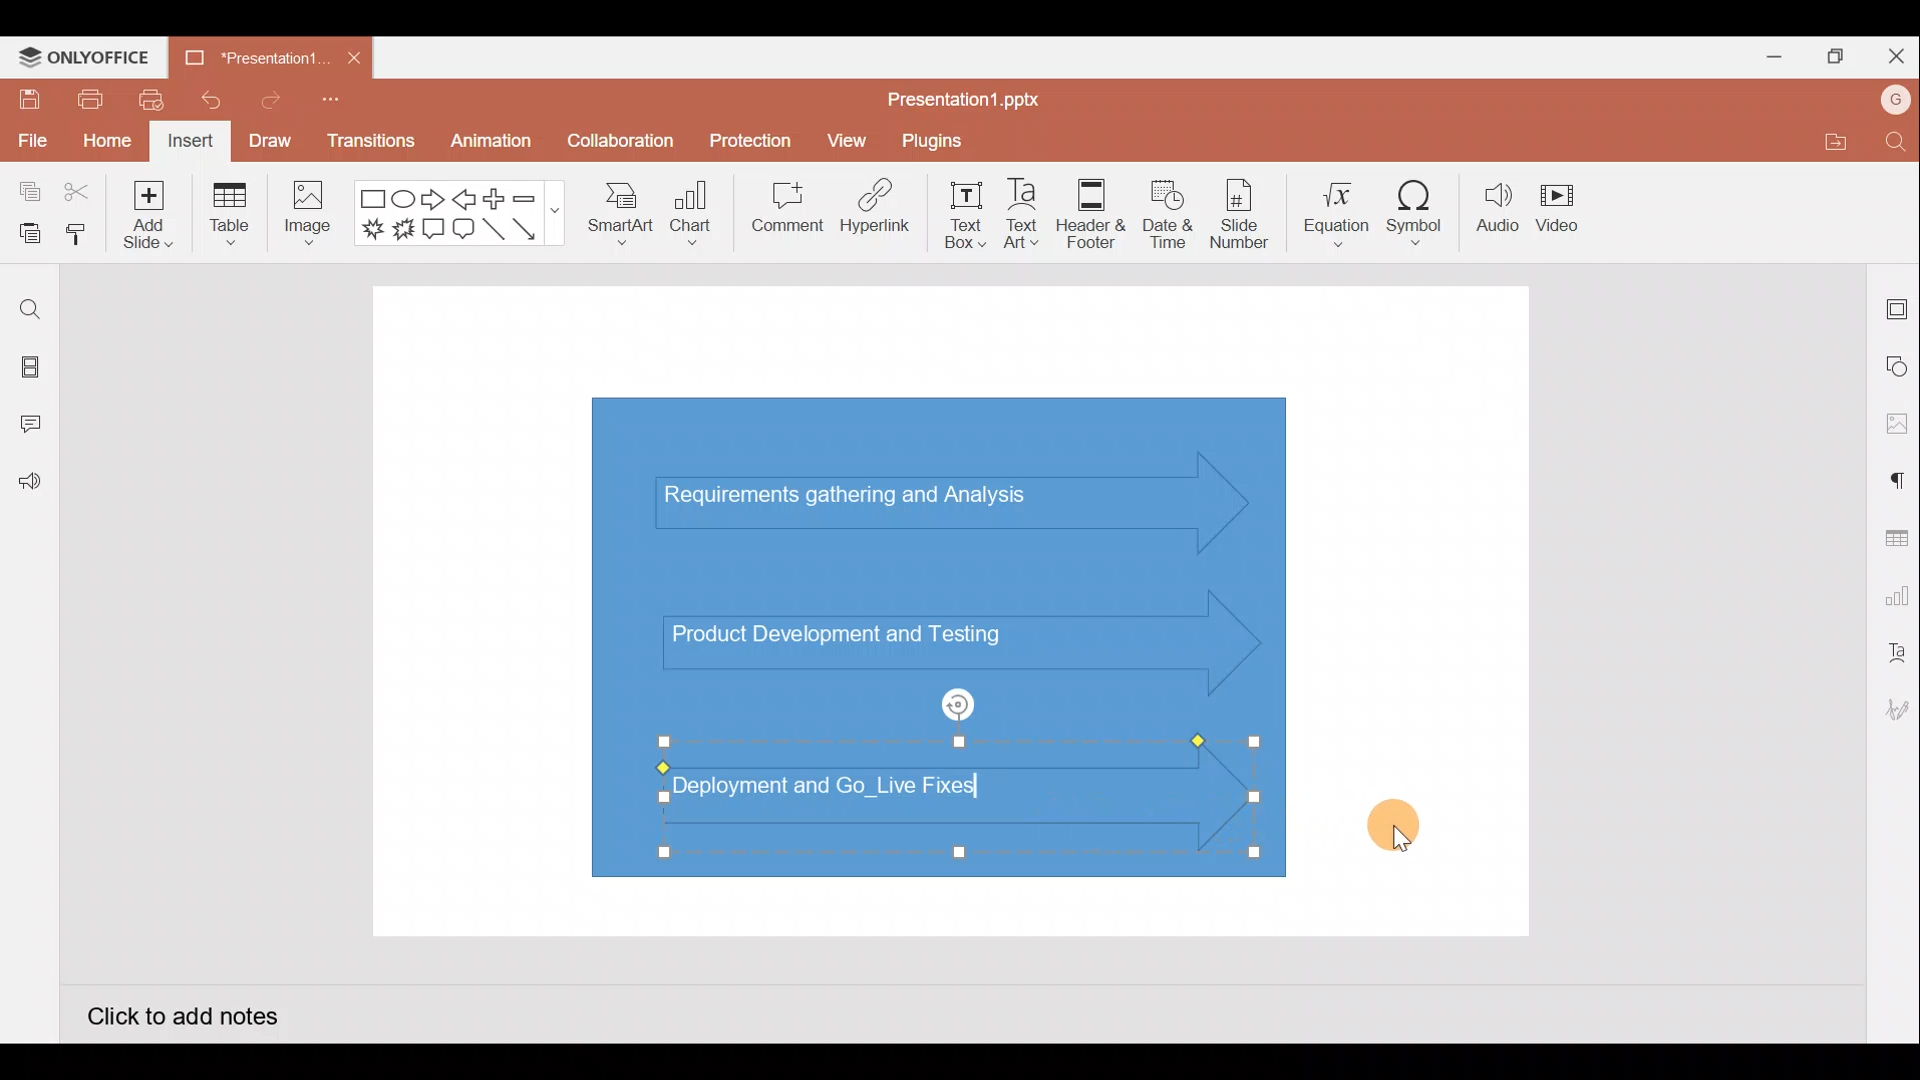  Describe the element at coordinates (1092, 208) in the screenshot. I see `Header & footer` at that location.